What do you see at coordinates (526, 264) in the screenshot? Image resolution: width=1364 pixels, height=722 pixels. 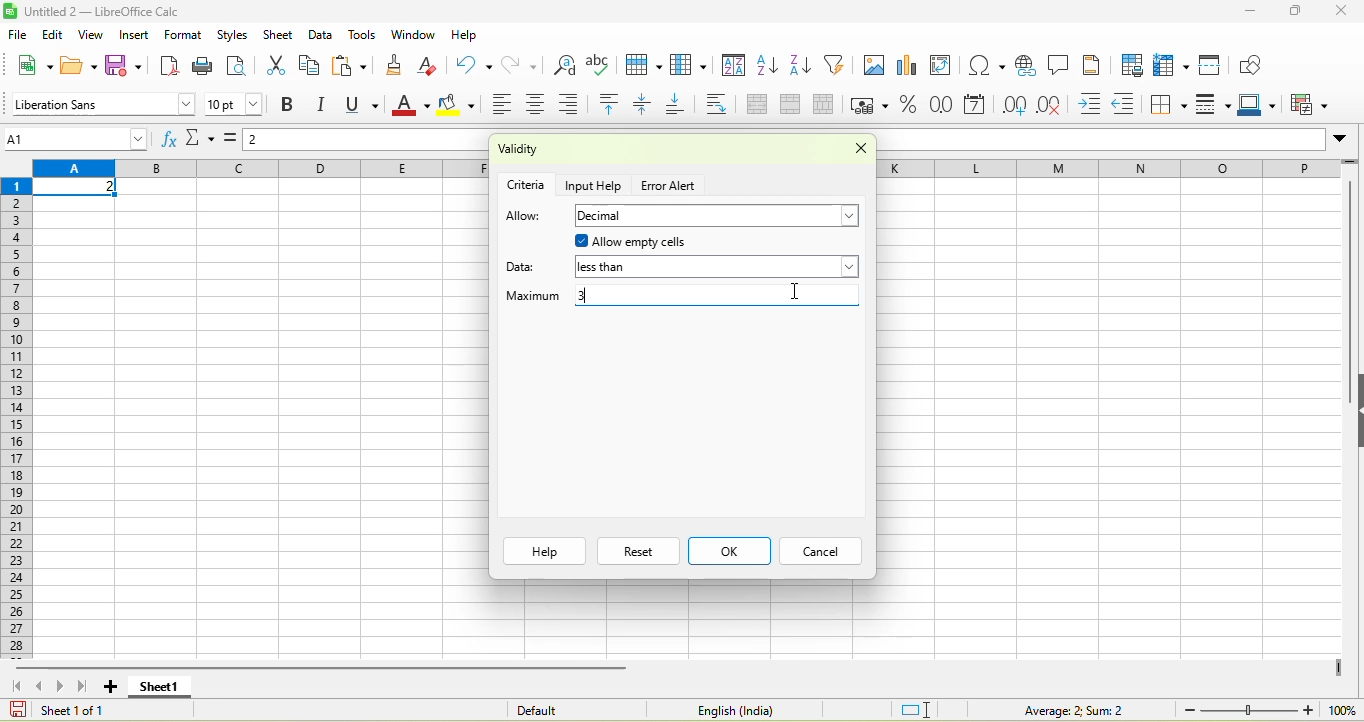 I see `data` at bounding box center [526, 264].